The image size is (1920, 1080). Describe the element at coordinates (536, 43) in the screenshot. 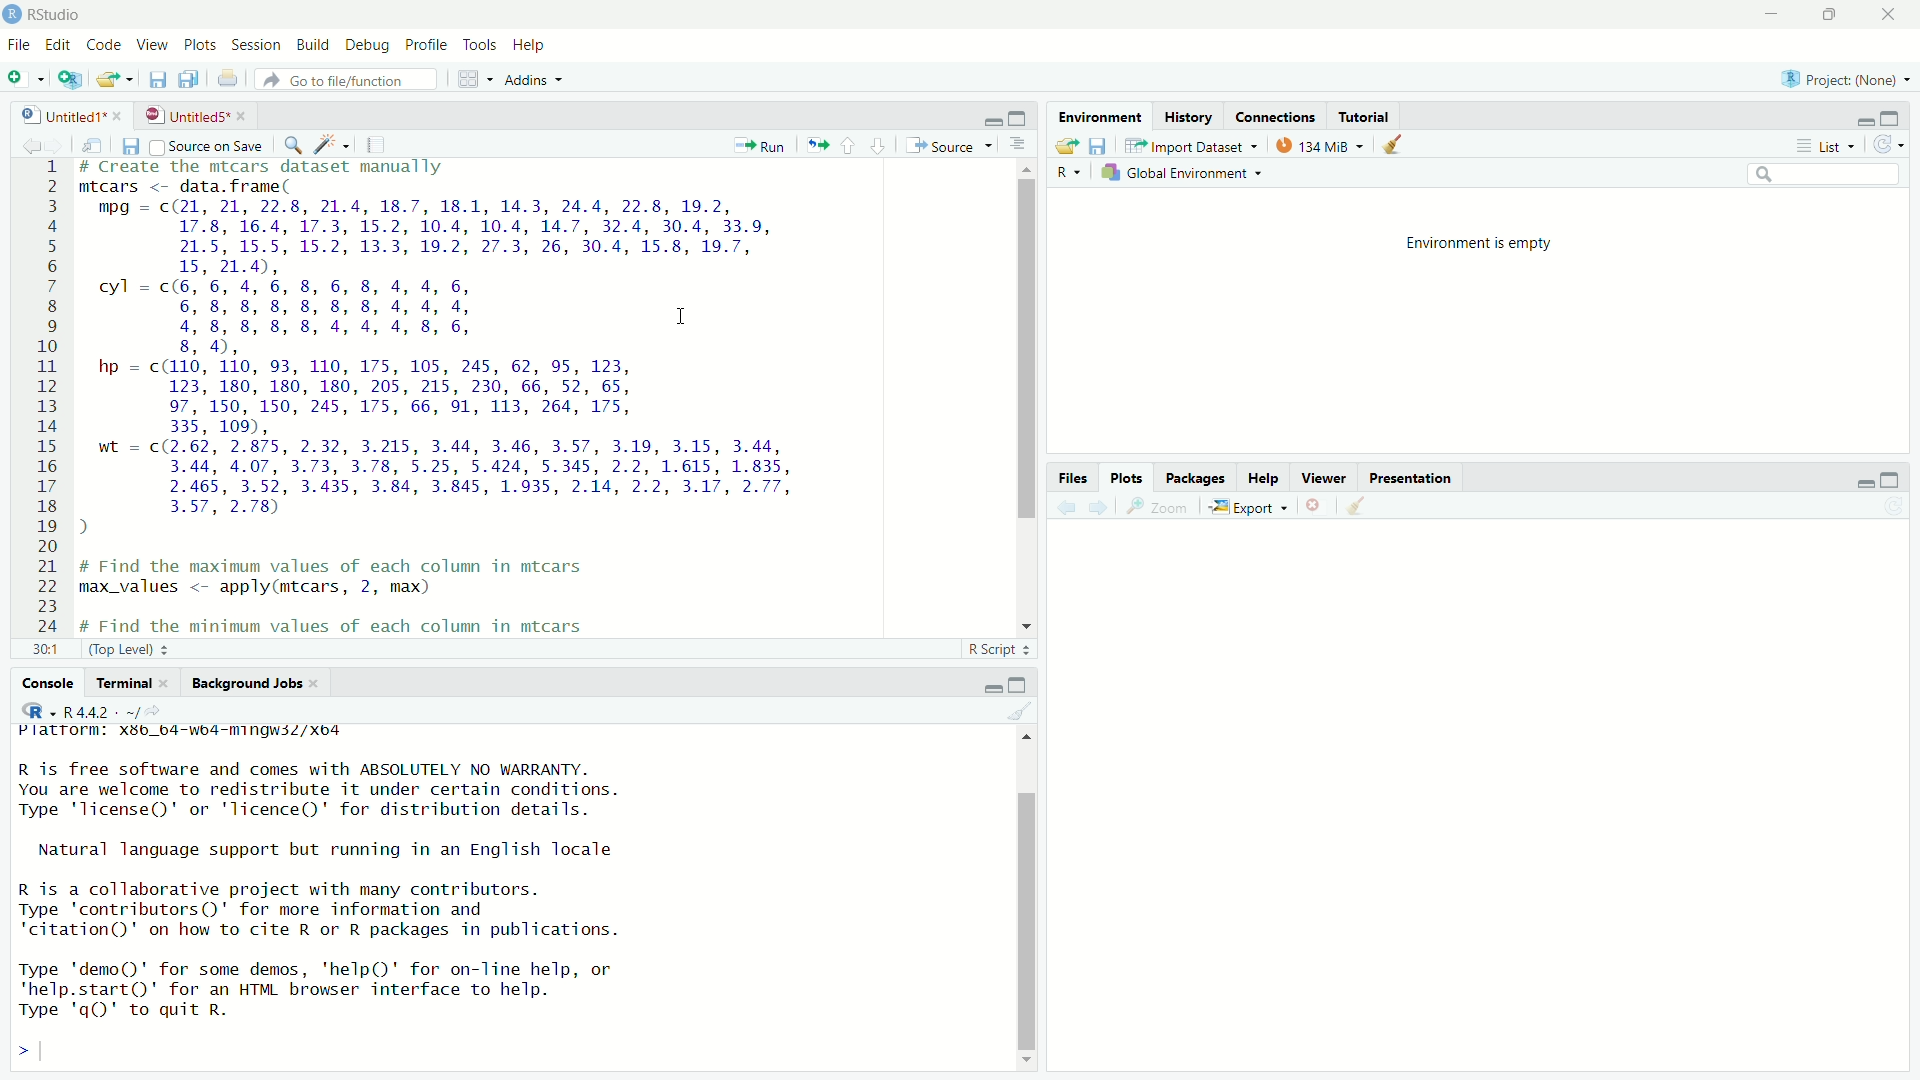

I see `Help` at that location.